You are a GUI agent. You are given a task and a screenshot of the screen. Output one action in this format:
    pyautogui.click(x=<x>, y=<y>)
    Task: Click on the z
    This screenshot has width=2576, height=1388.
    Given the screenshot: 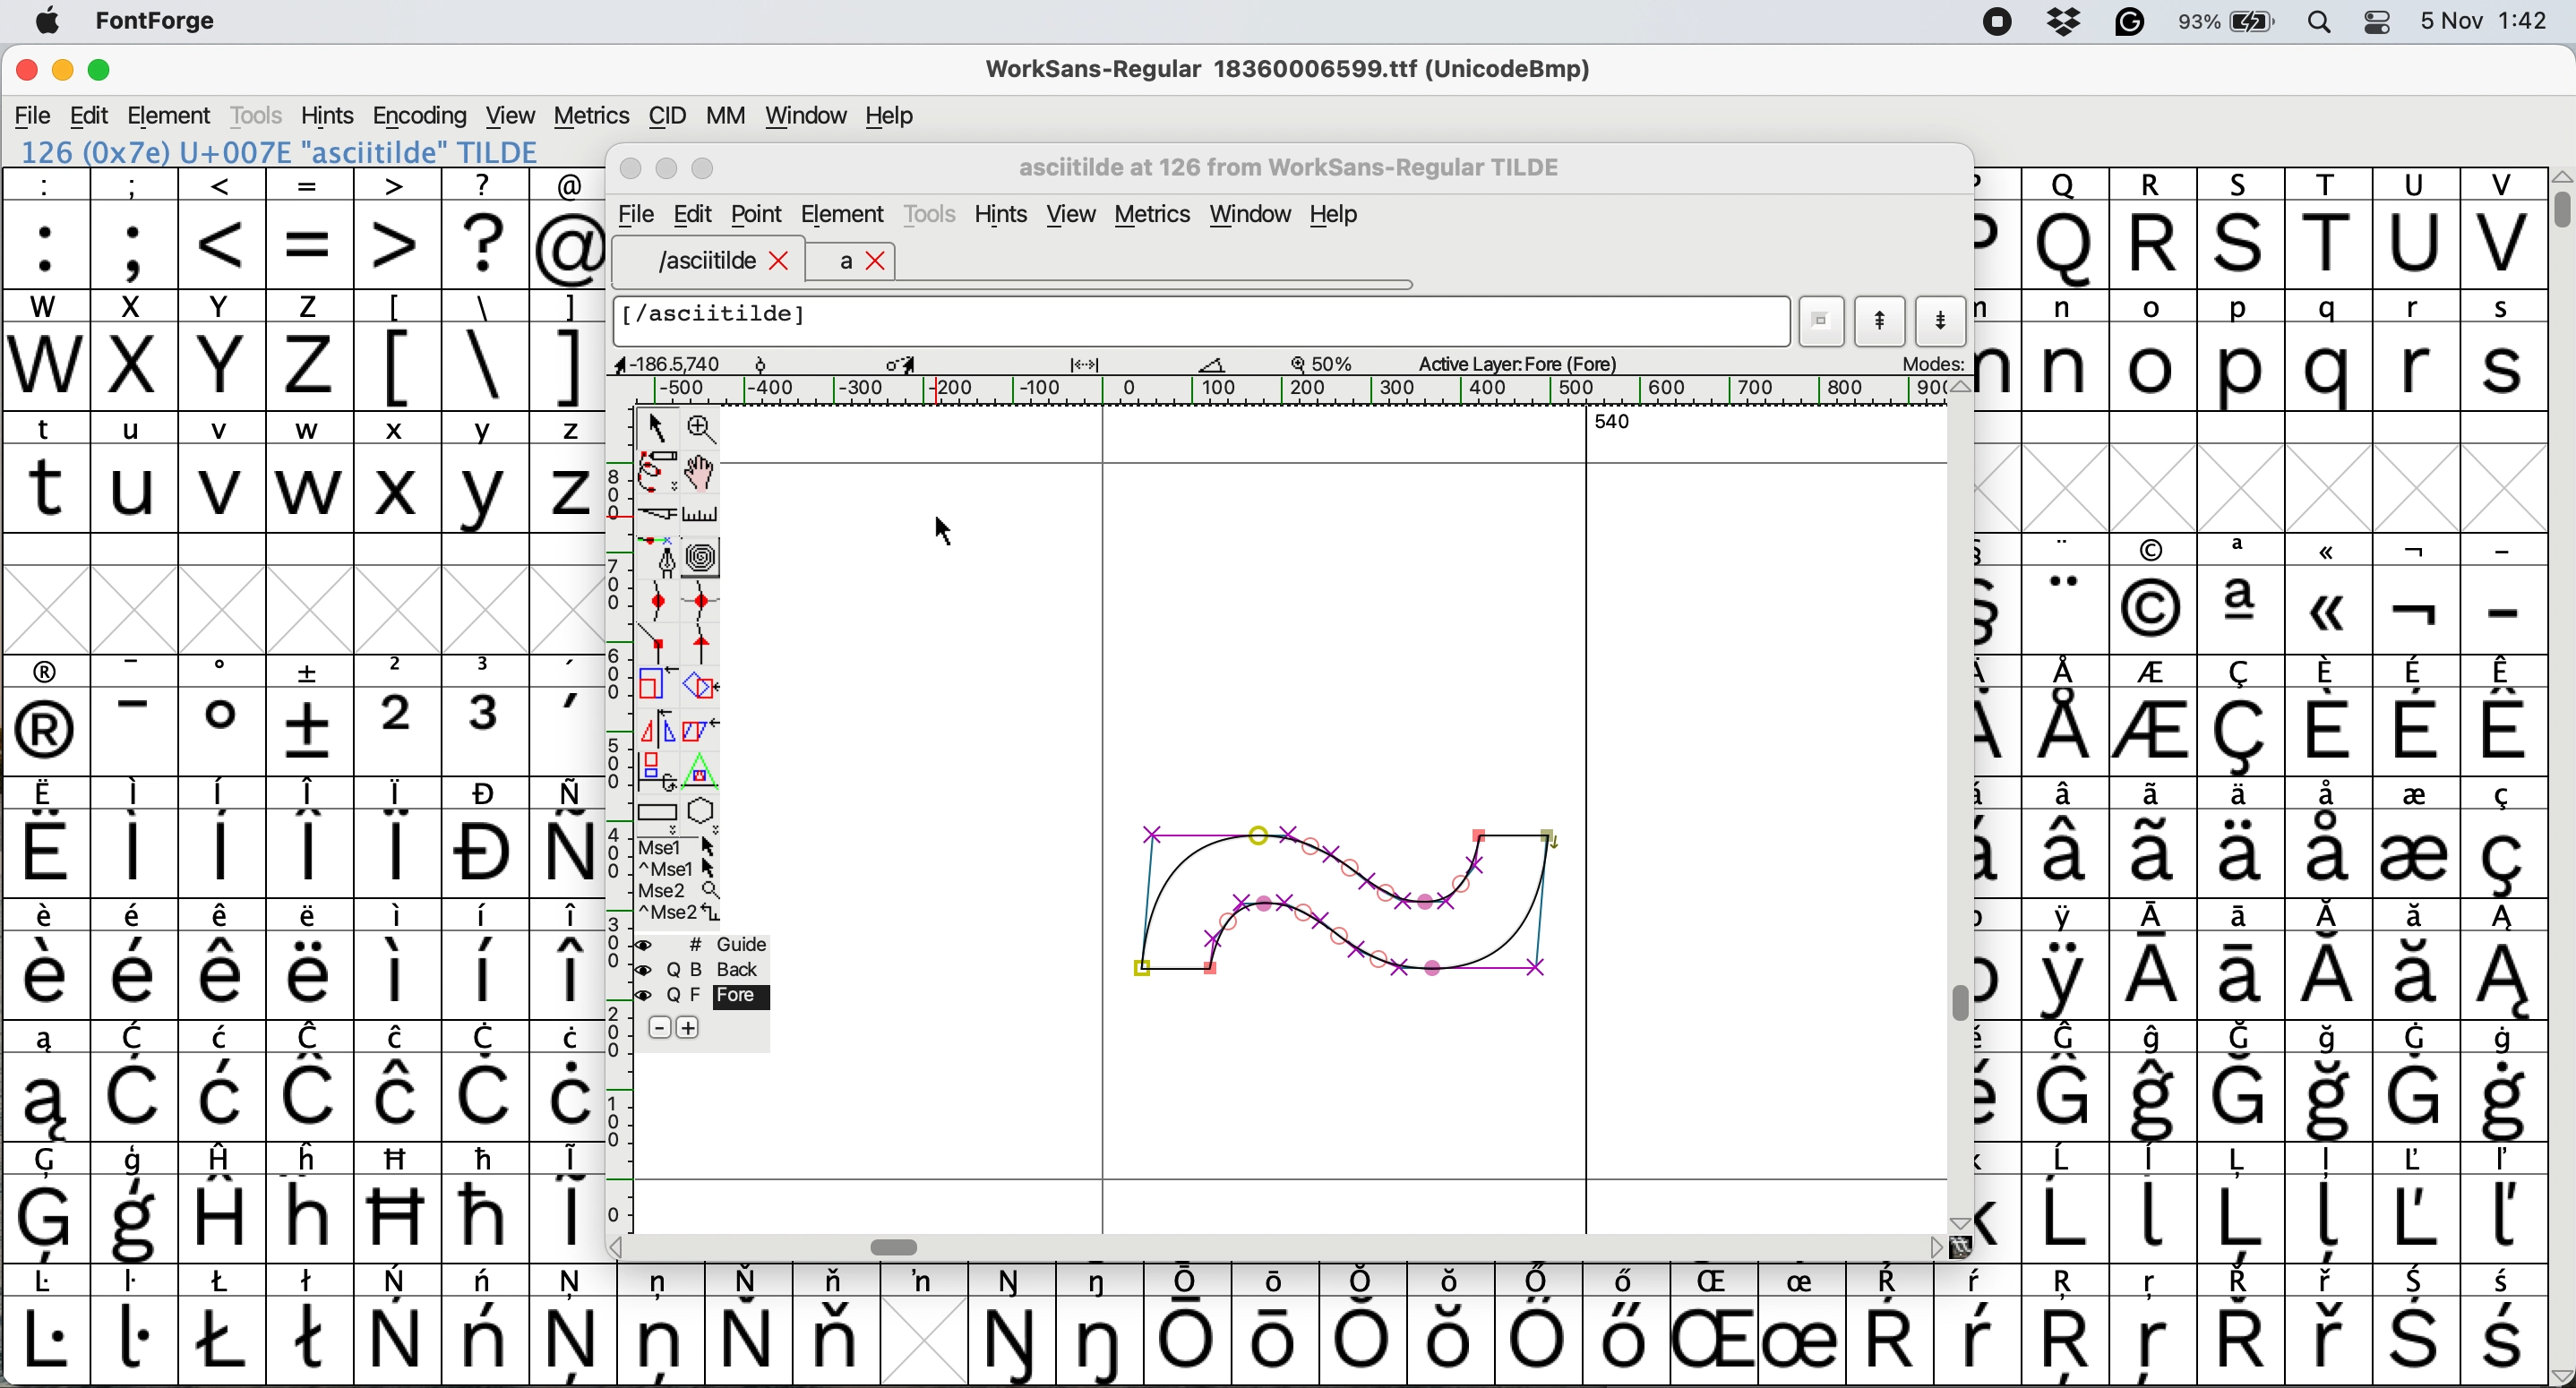 What is the action you would take?
    pyautogui.click(x=310, y=349)
    